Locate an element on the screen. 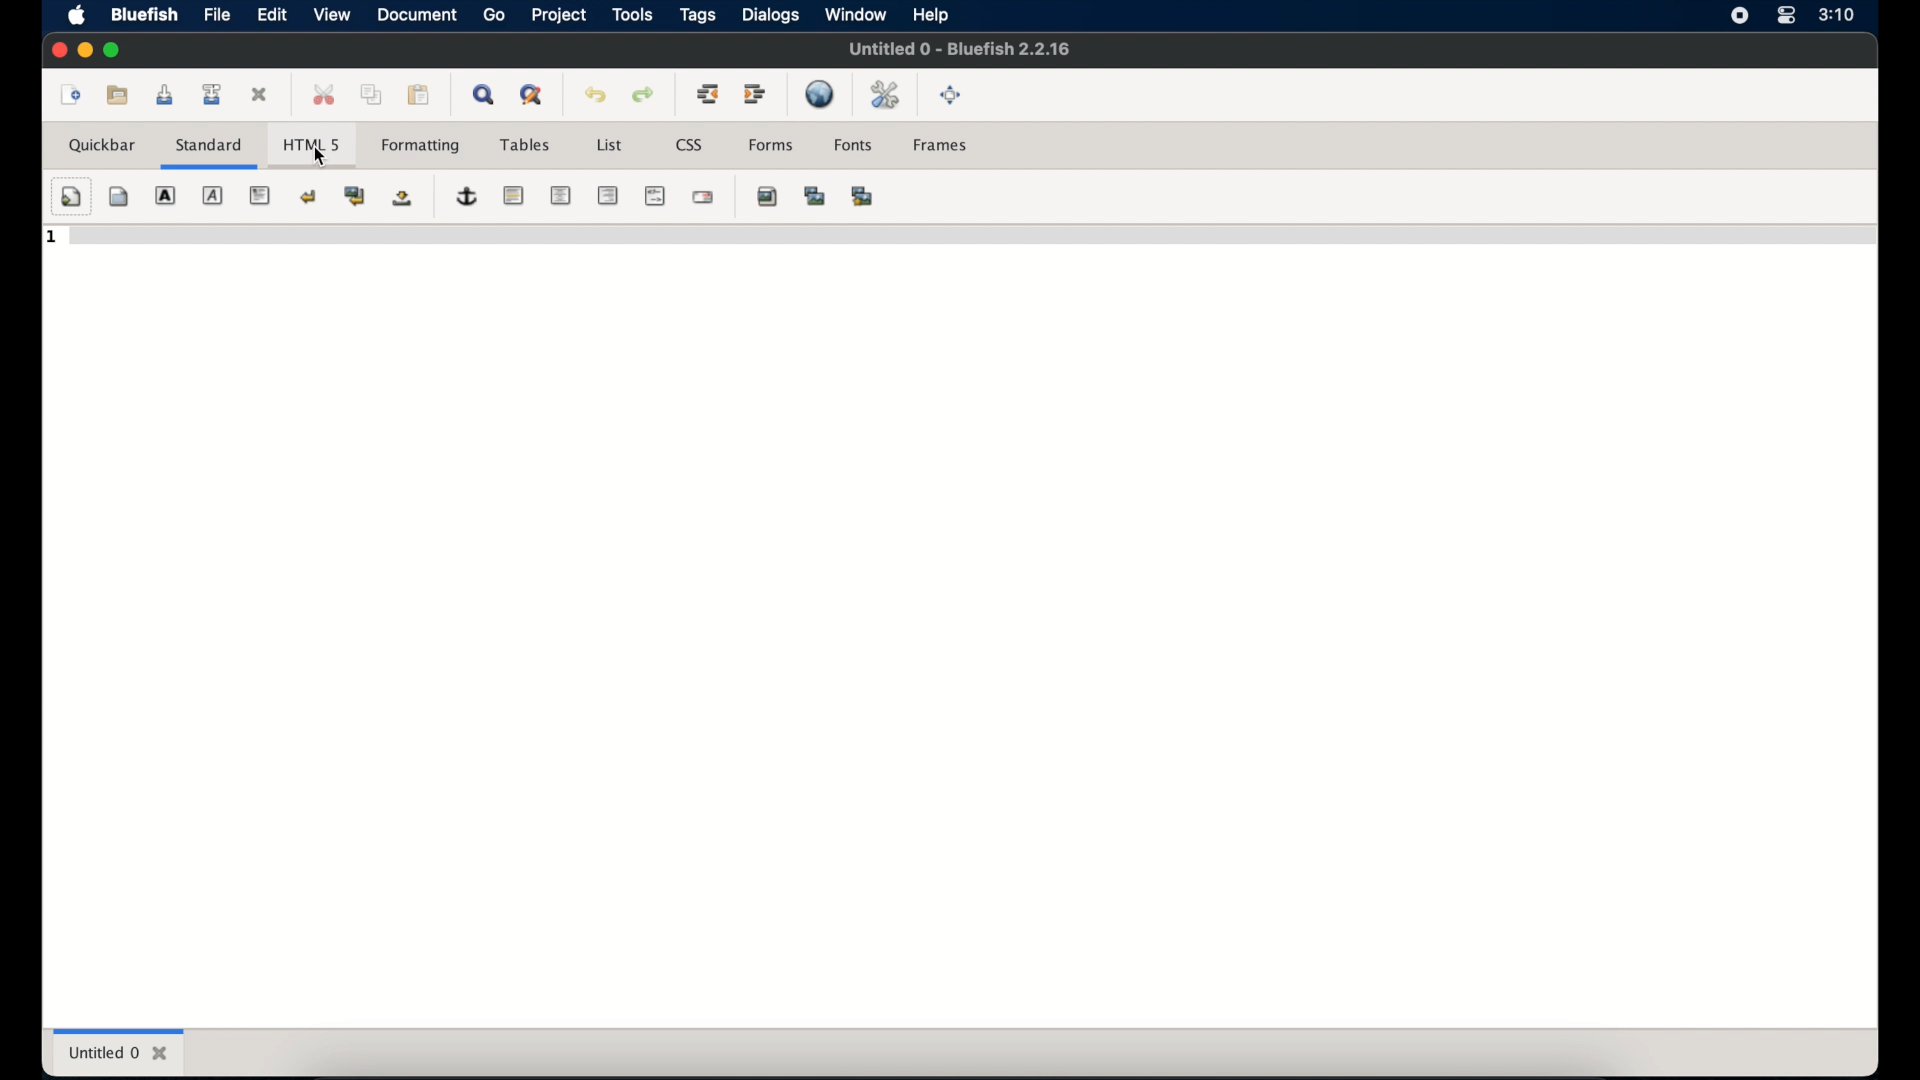 This screenshot has height=1080, width=1920. tags is located at coordinates (699, 16).